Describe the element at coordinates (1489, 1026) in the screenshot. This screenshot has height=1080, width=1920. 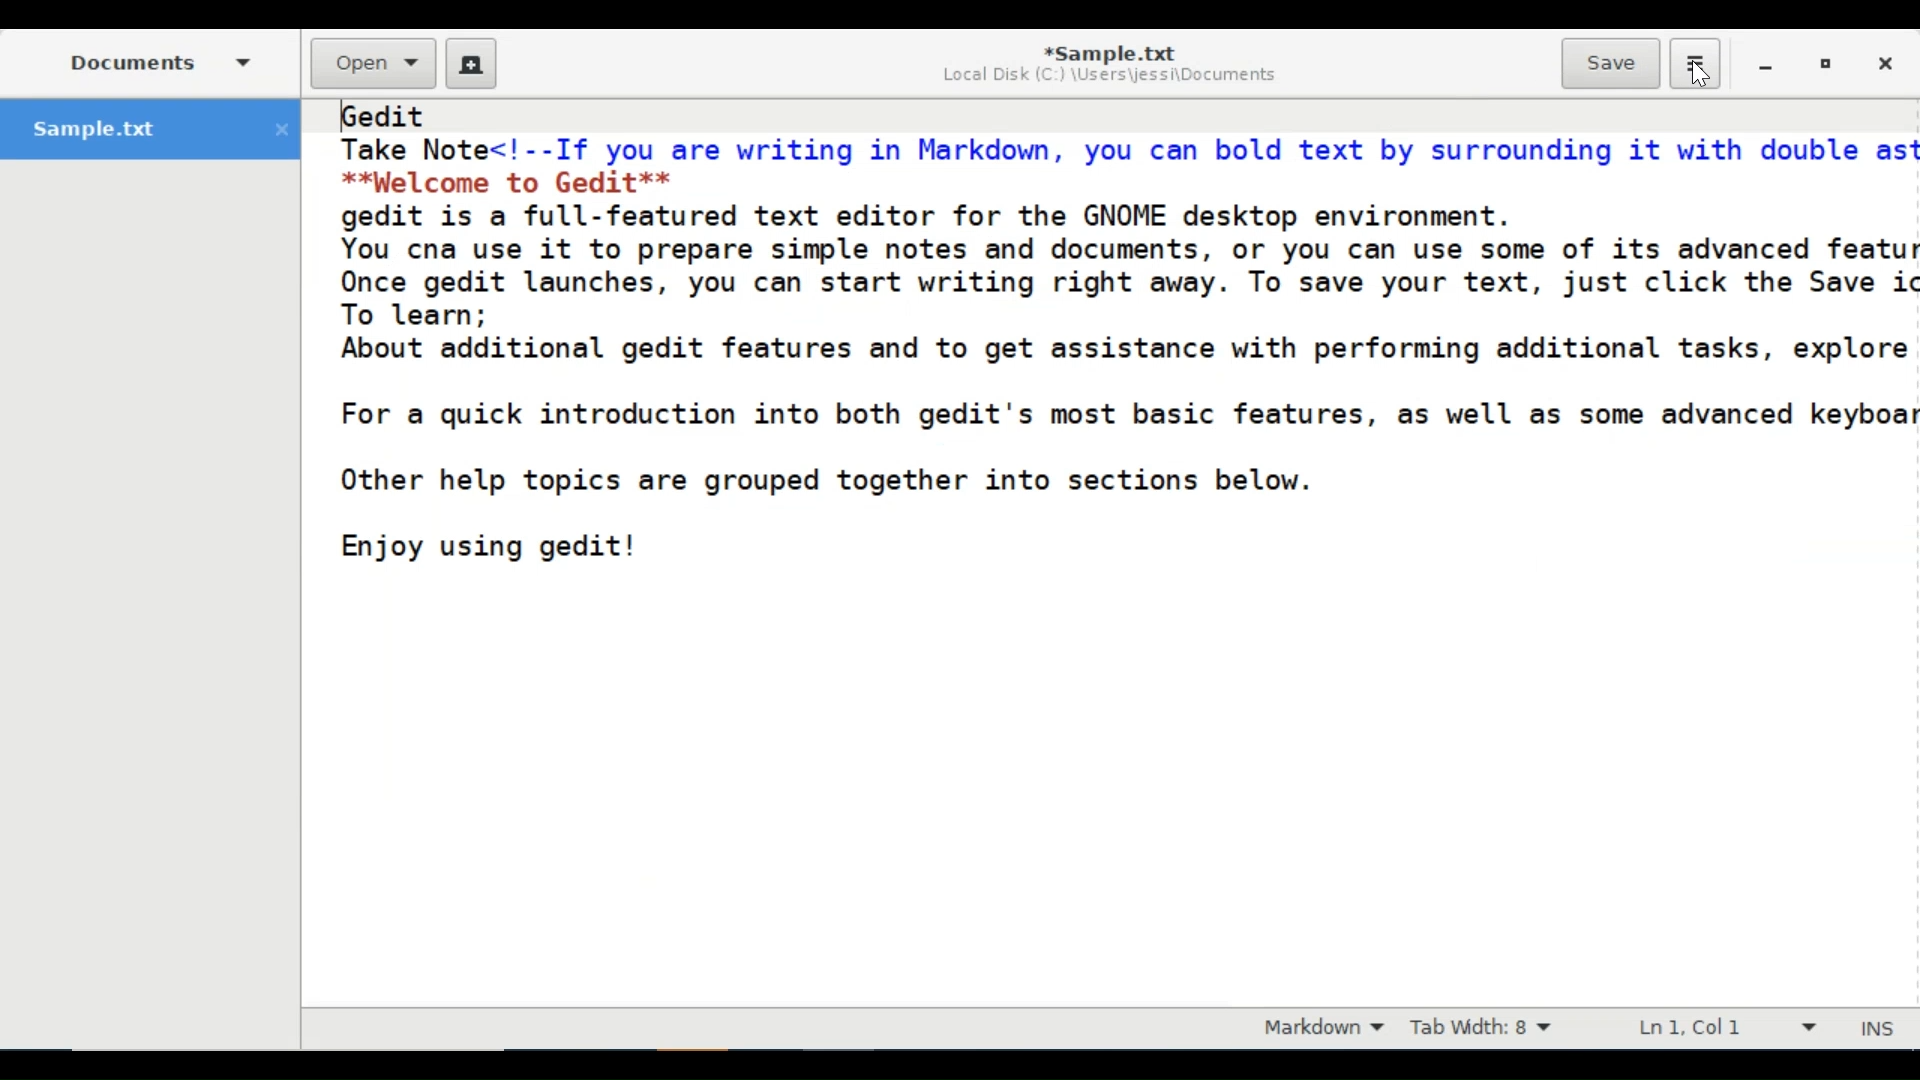
I see `Tab Width` at that location.